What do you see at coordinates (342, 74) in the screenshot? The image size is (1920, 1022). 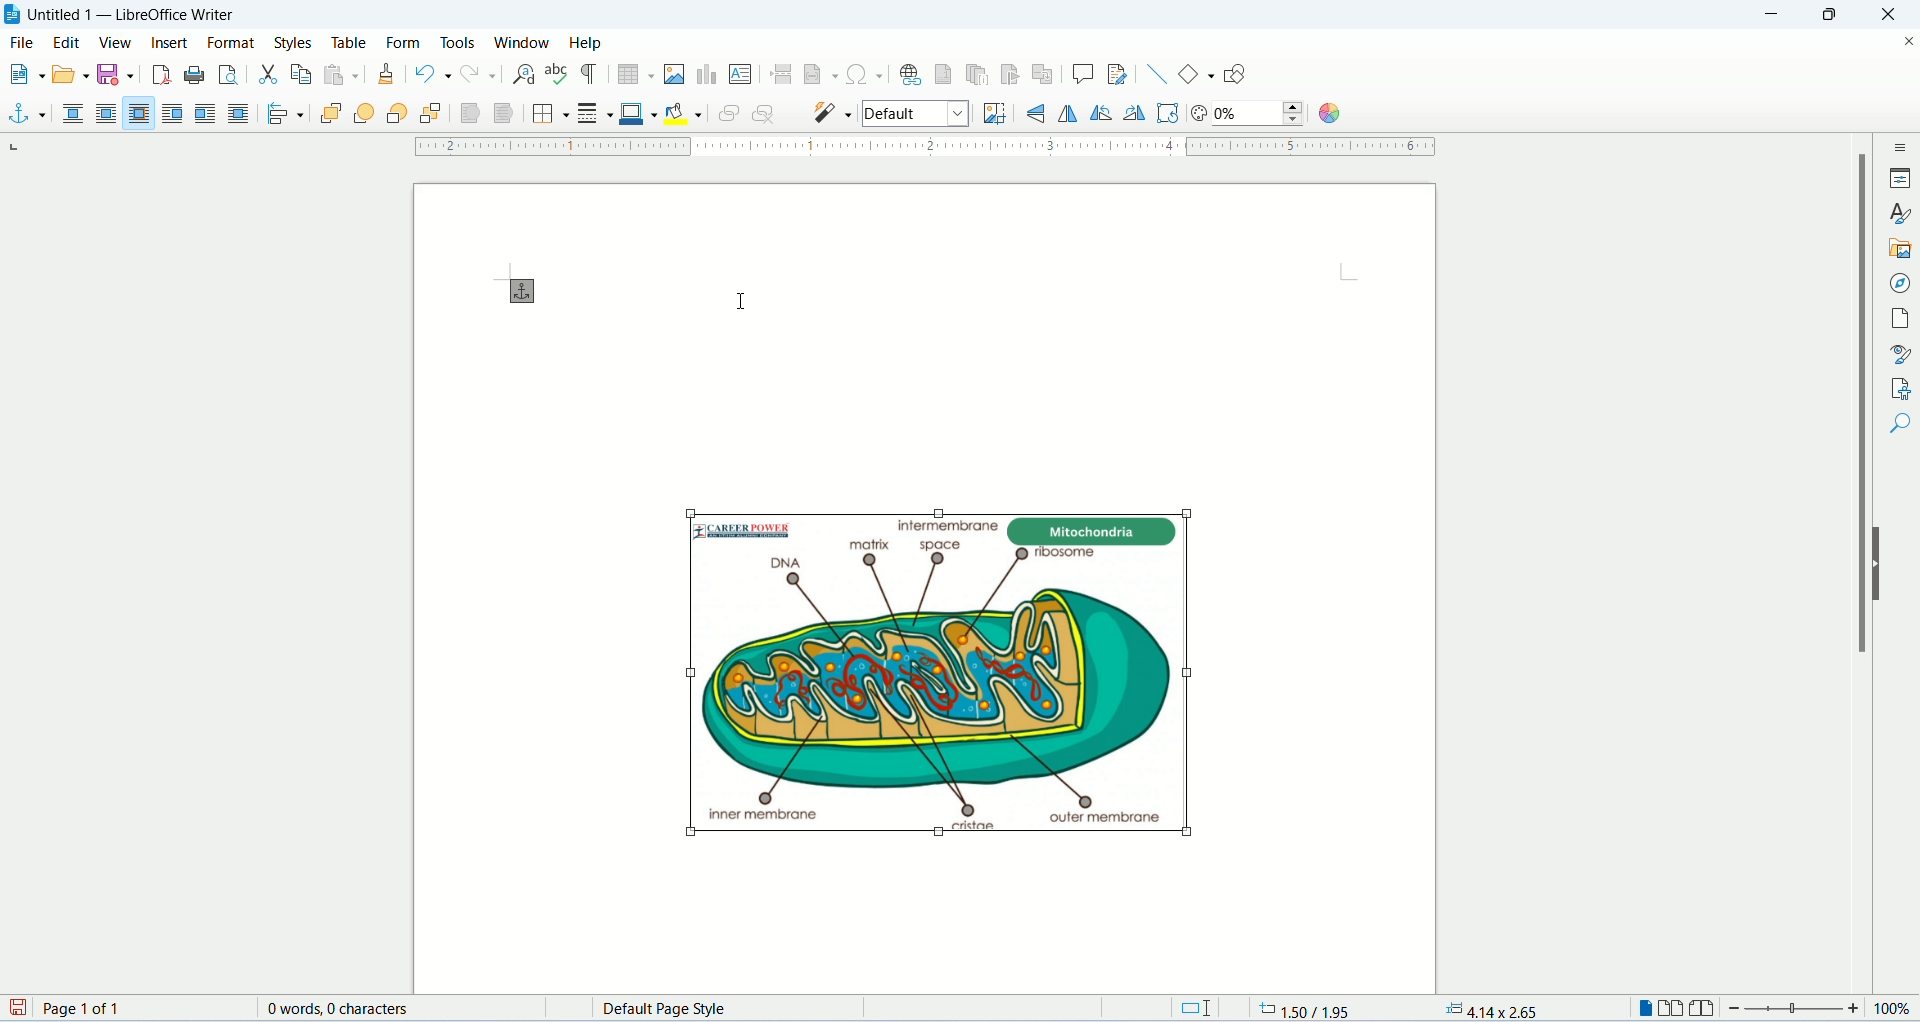 I see `paste` at bounding box center [342, 74].